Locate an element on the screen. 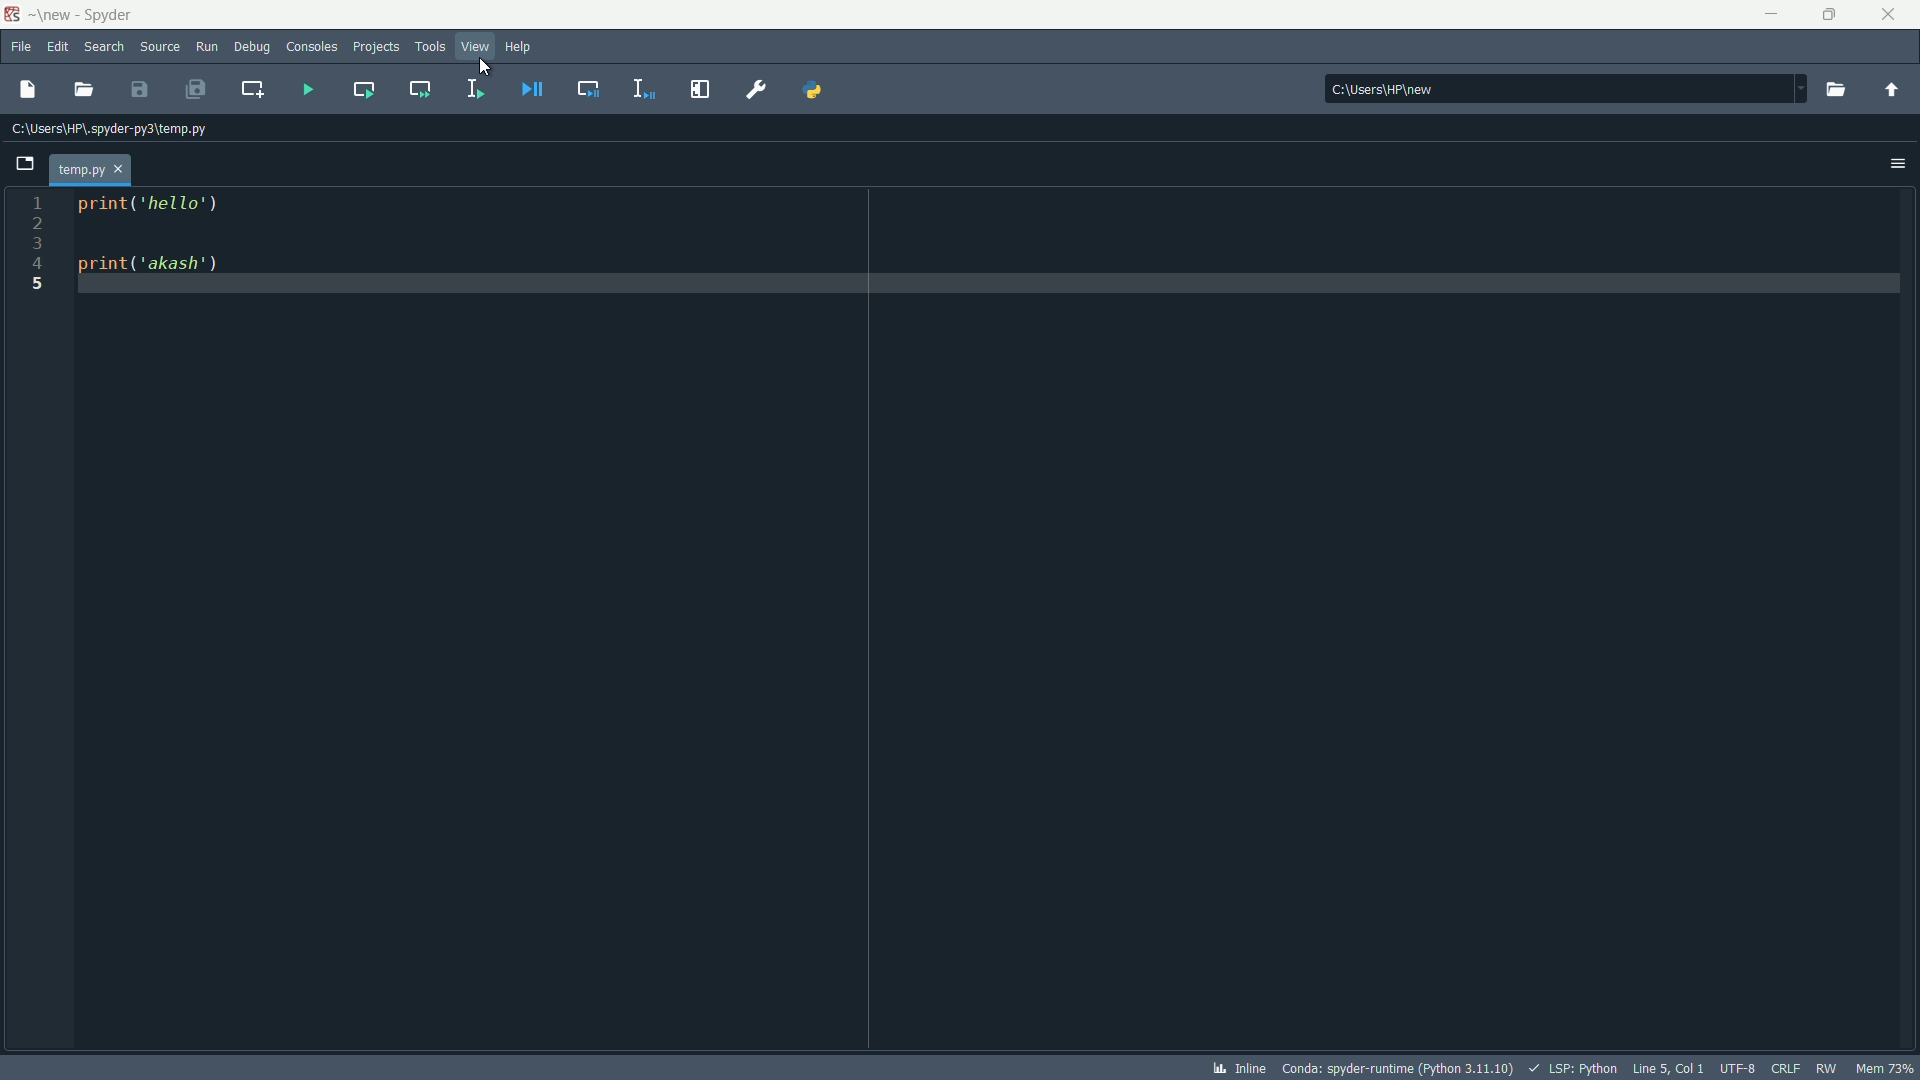 The image size is (1920, 1080). browse tabs is located at coordinates (24, 163).